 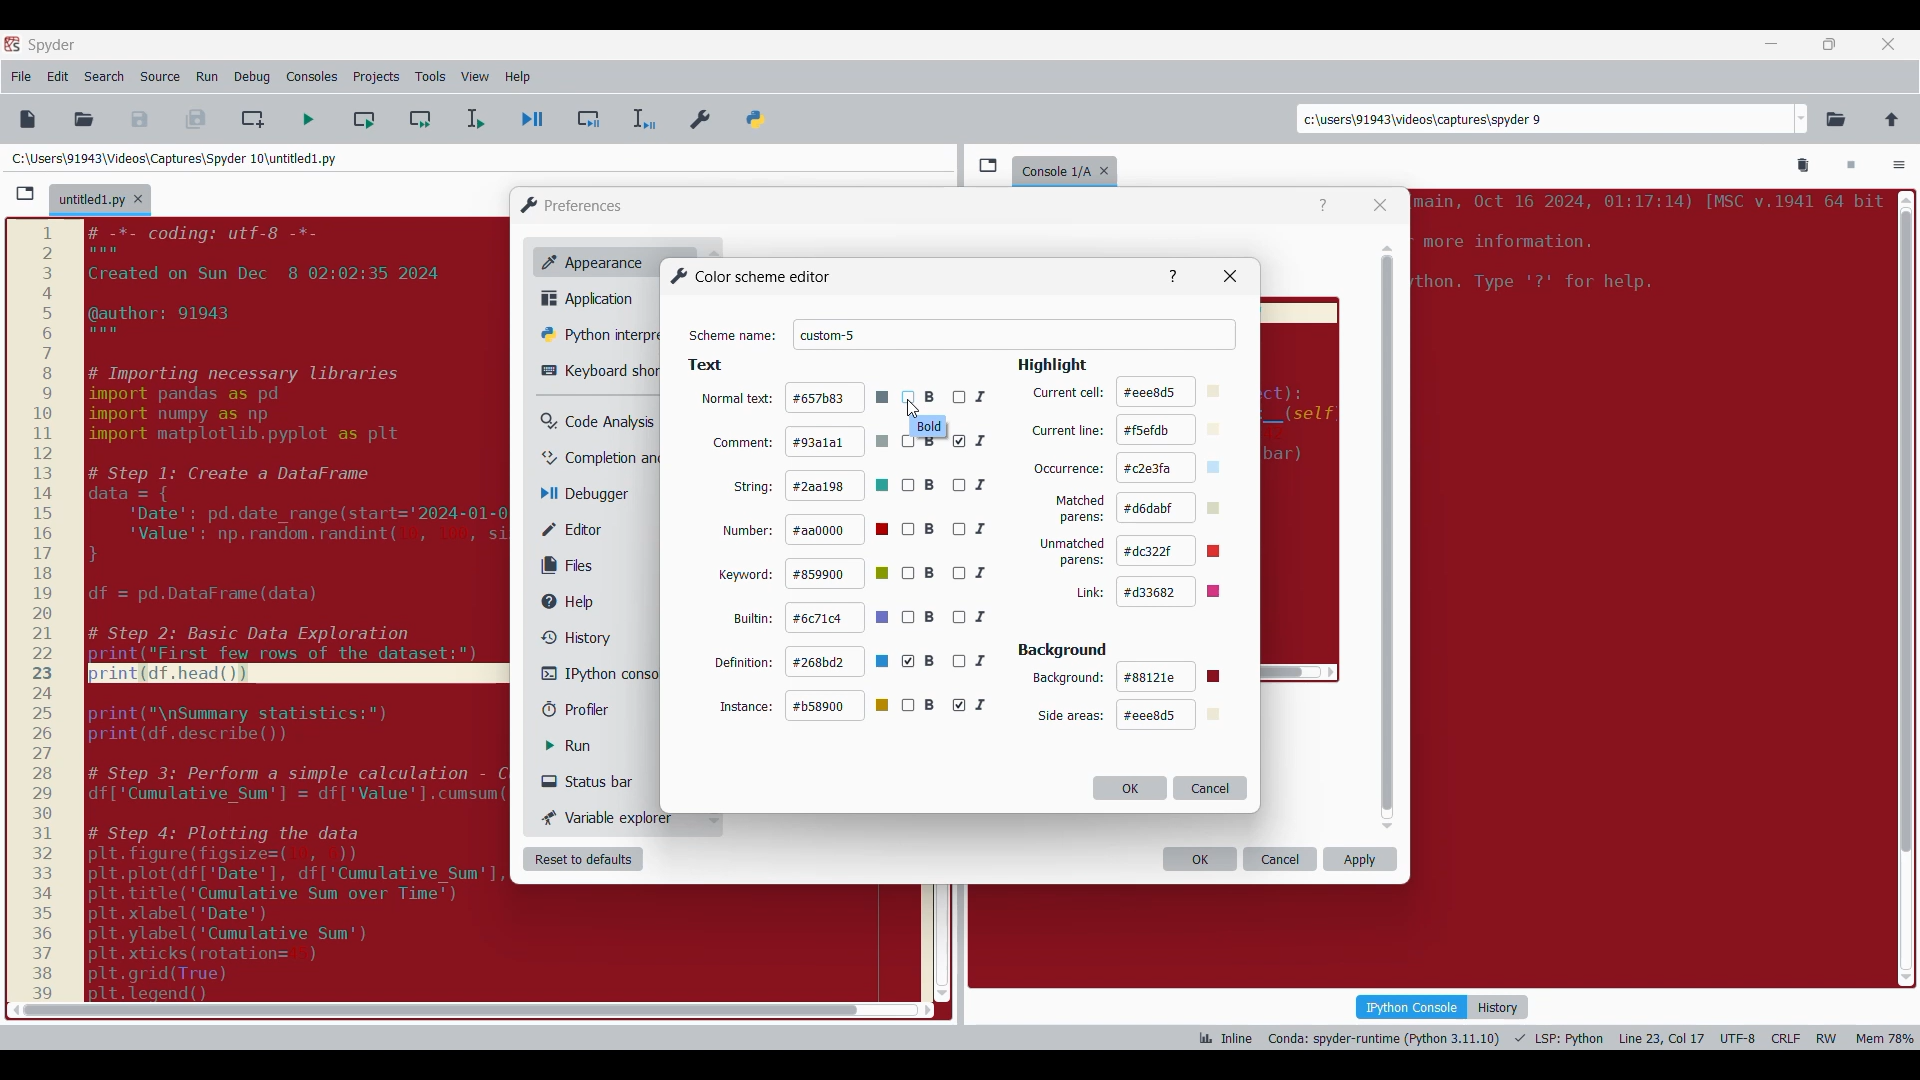 What do you see at coordinates (1063, 650) in the screenshot?
I see `Section title` at bounding box center [1063, 650].